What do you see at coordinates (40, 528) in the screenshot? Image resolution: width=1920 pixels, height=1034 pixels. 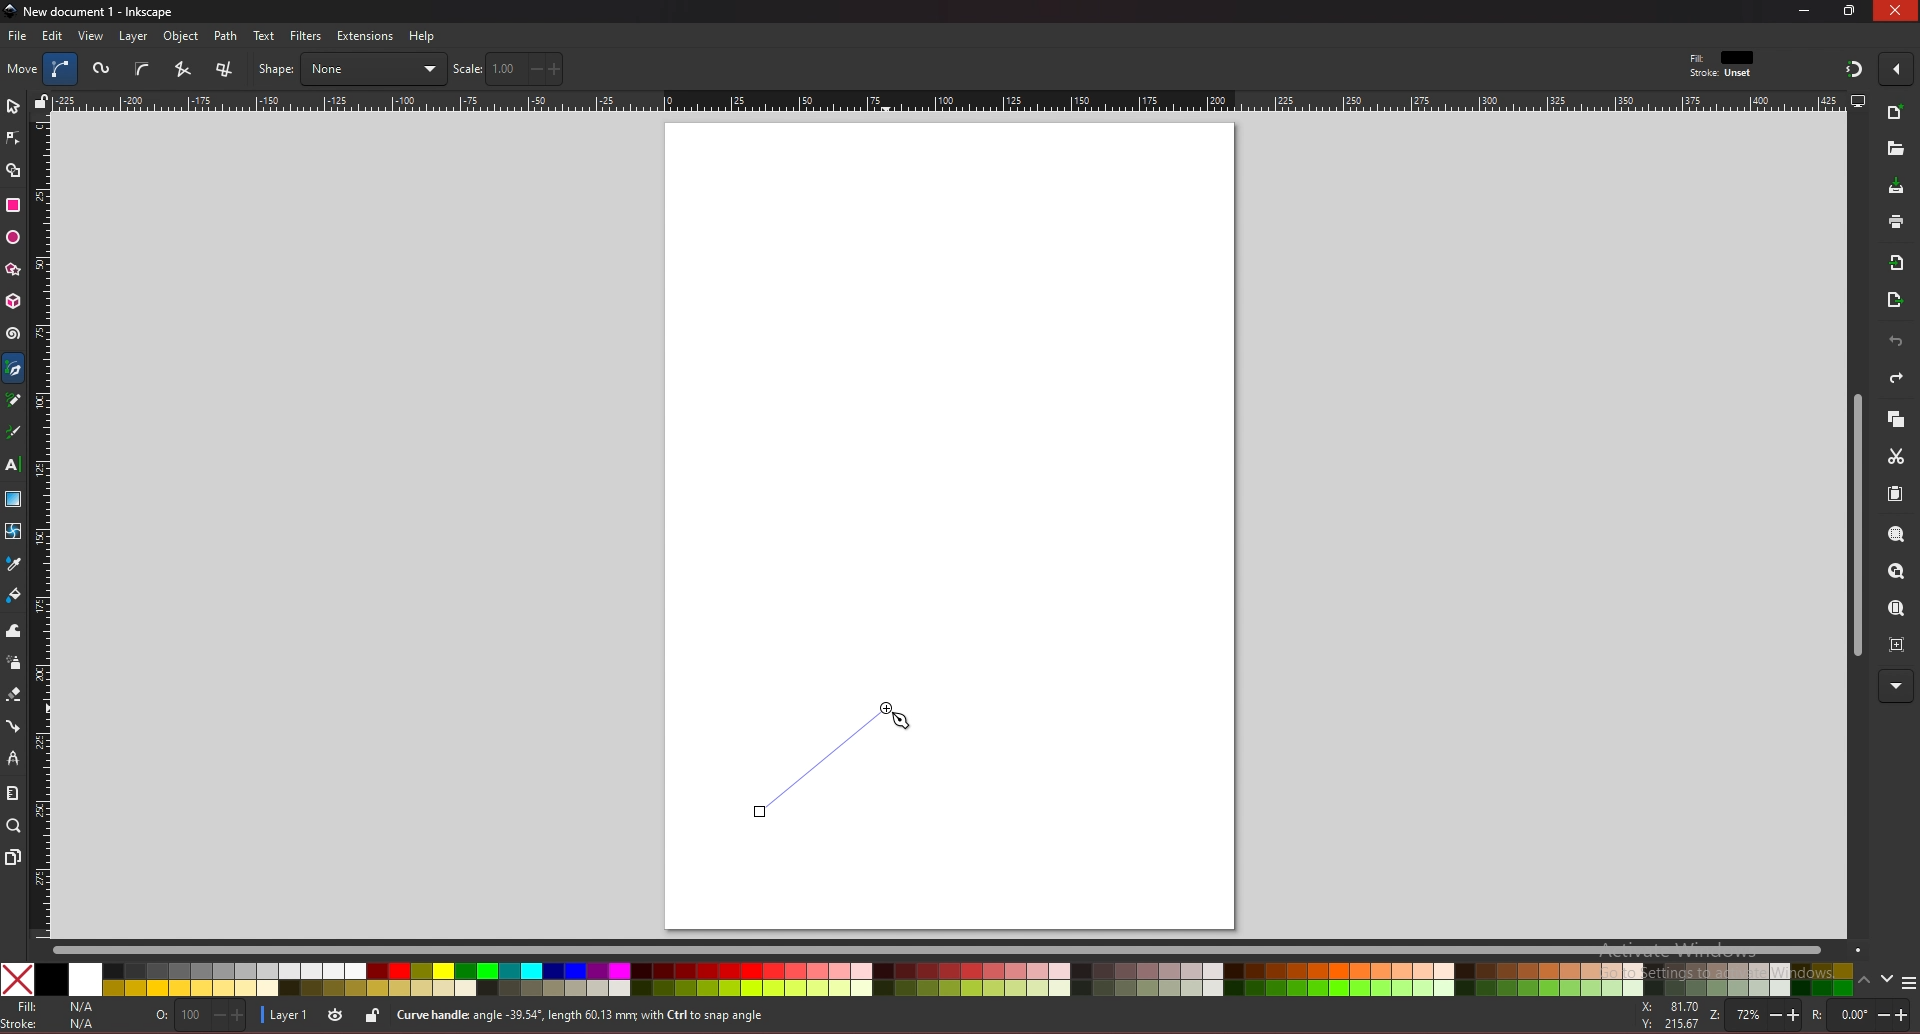 I see `vertical rule` at bounding box center [40, 528].